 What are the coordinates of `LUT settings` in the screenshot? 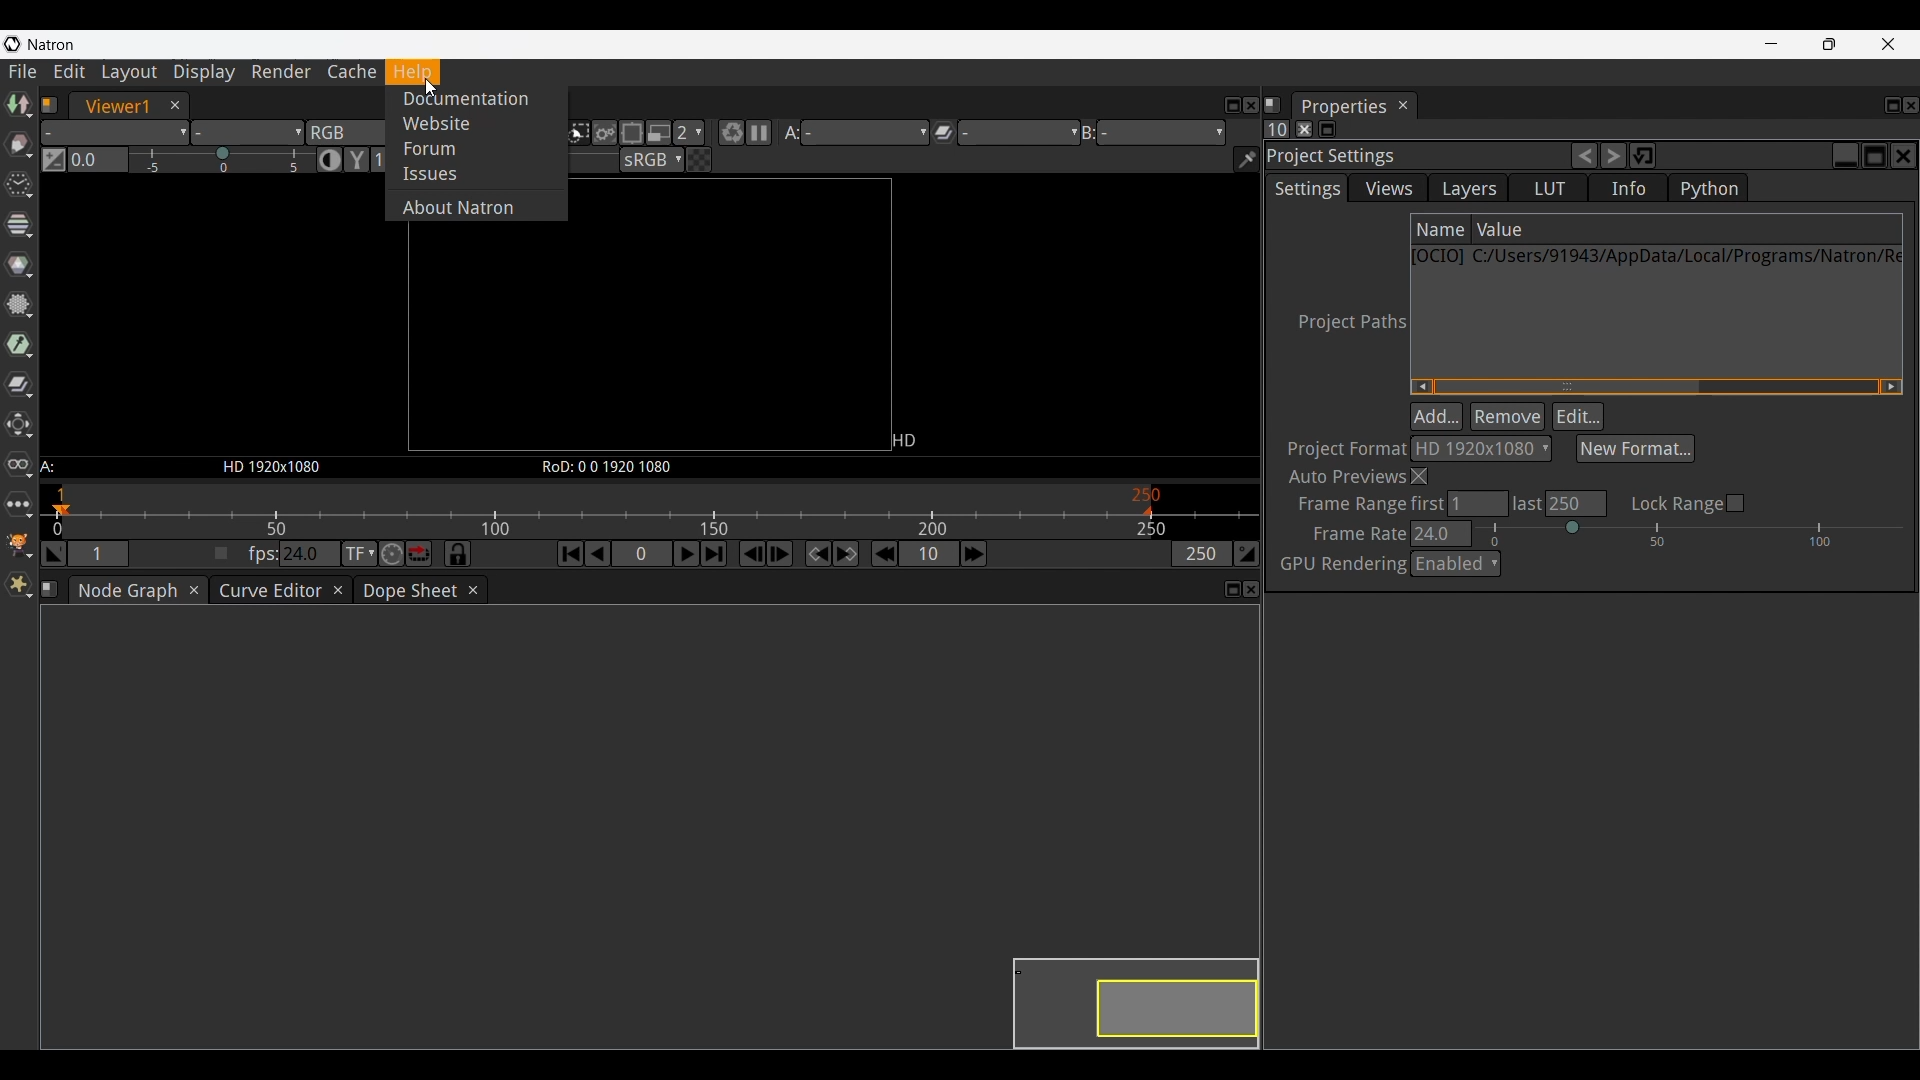 It's located at (1548, 188).